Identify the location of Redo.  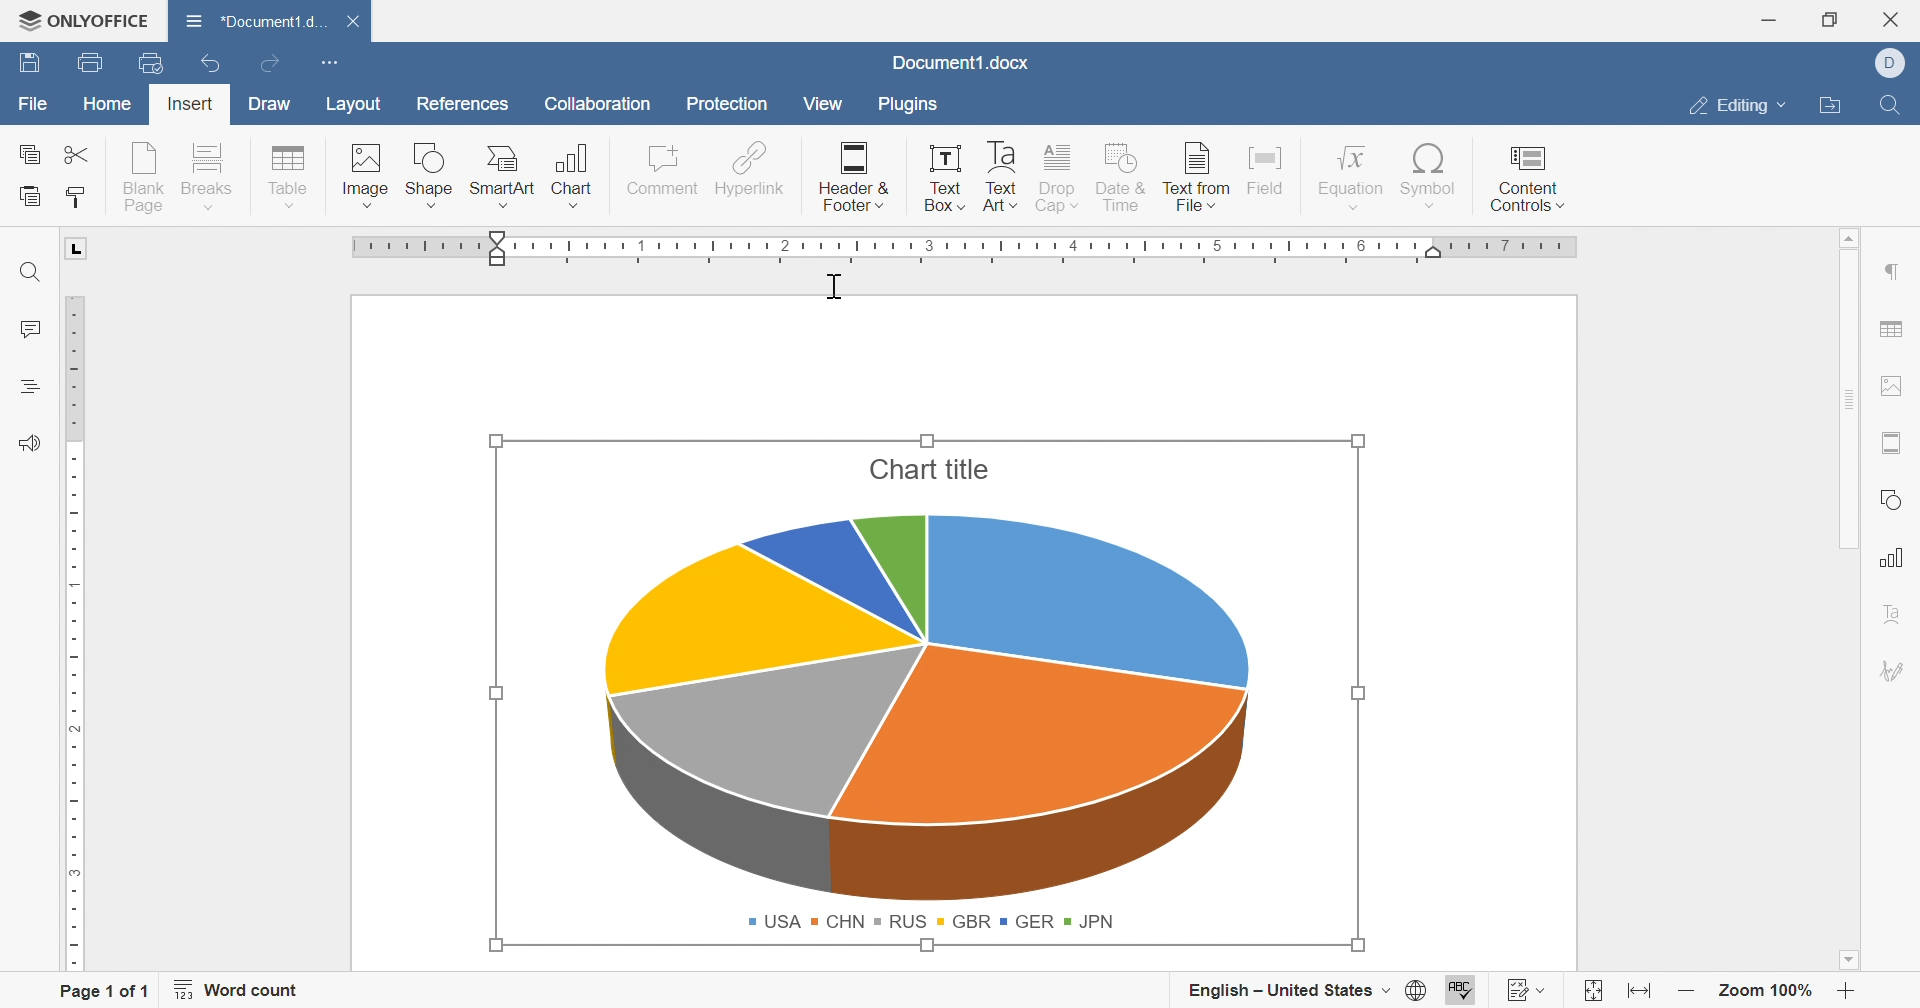
(271, 66).